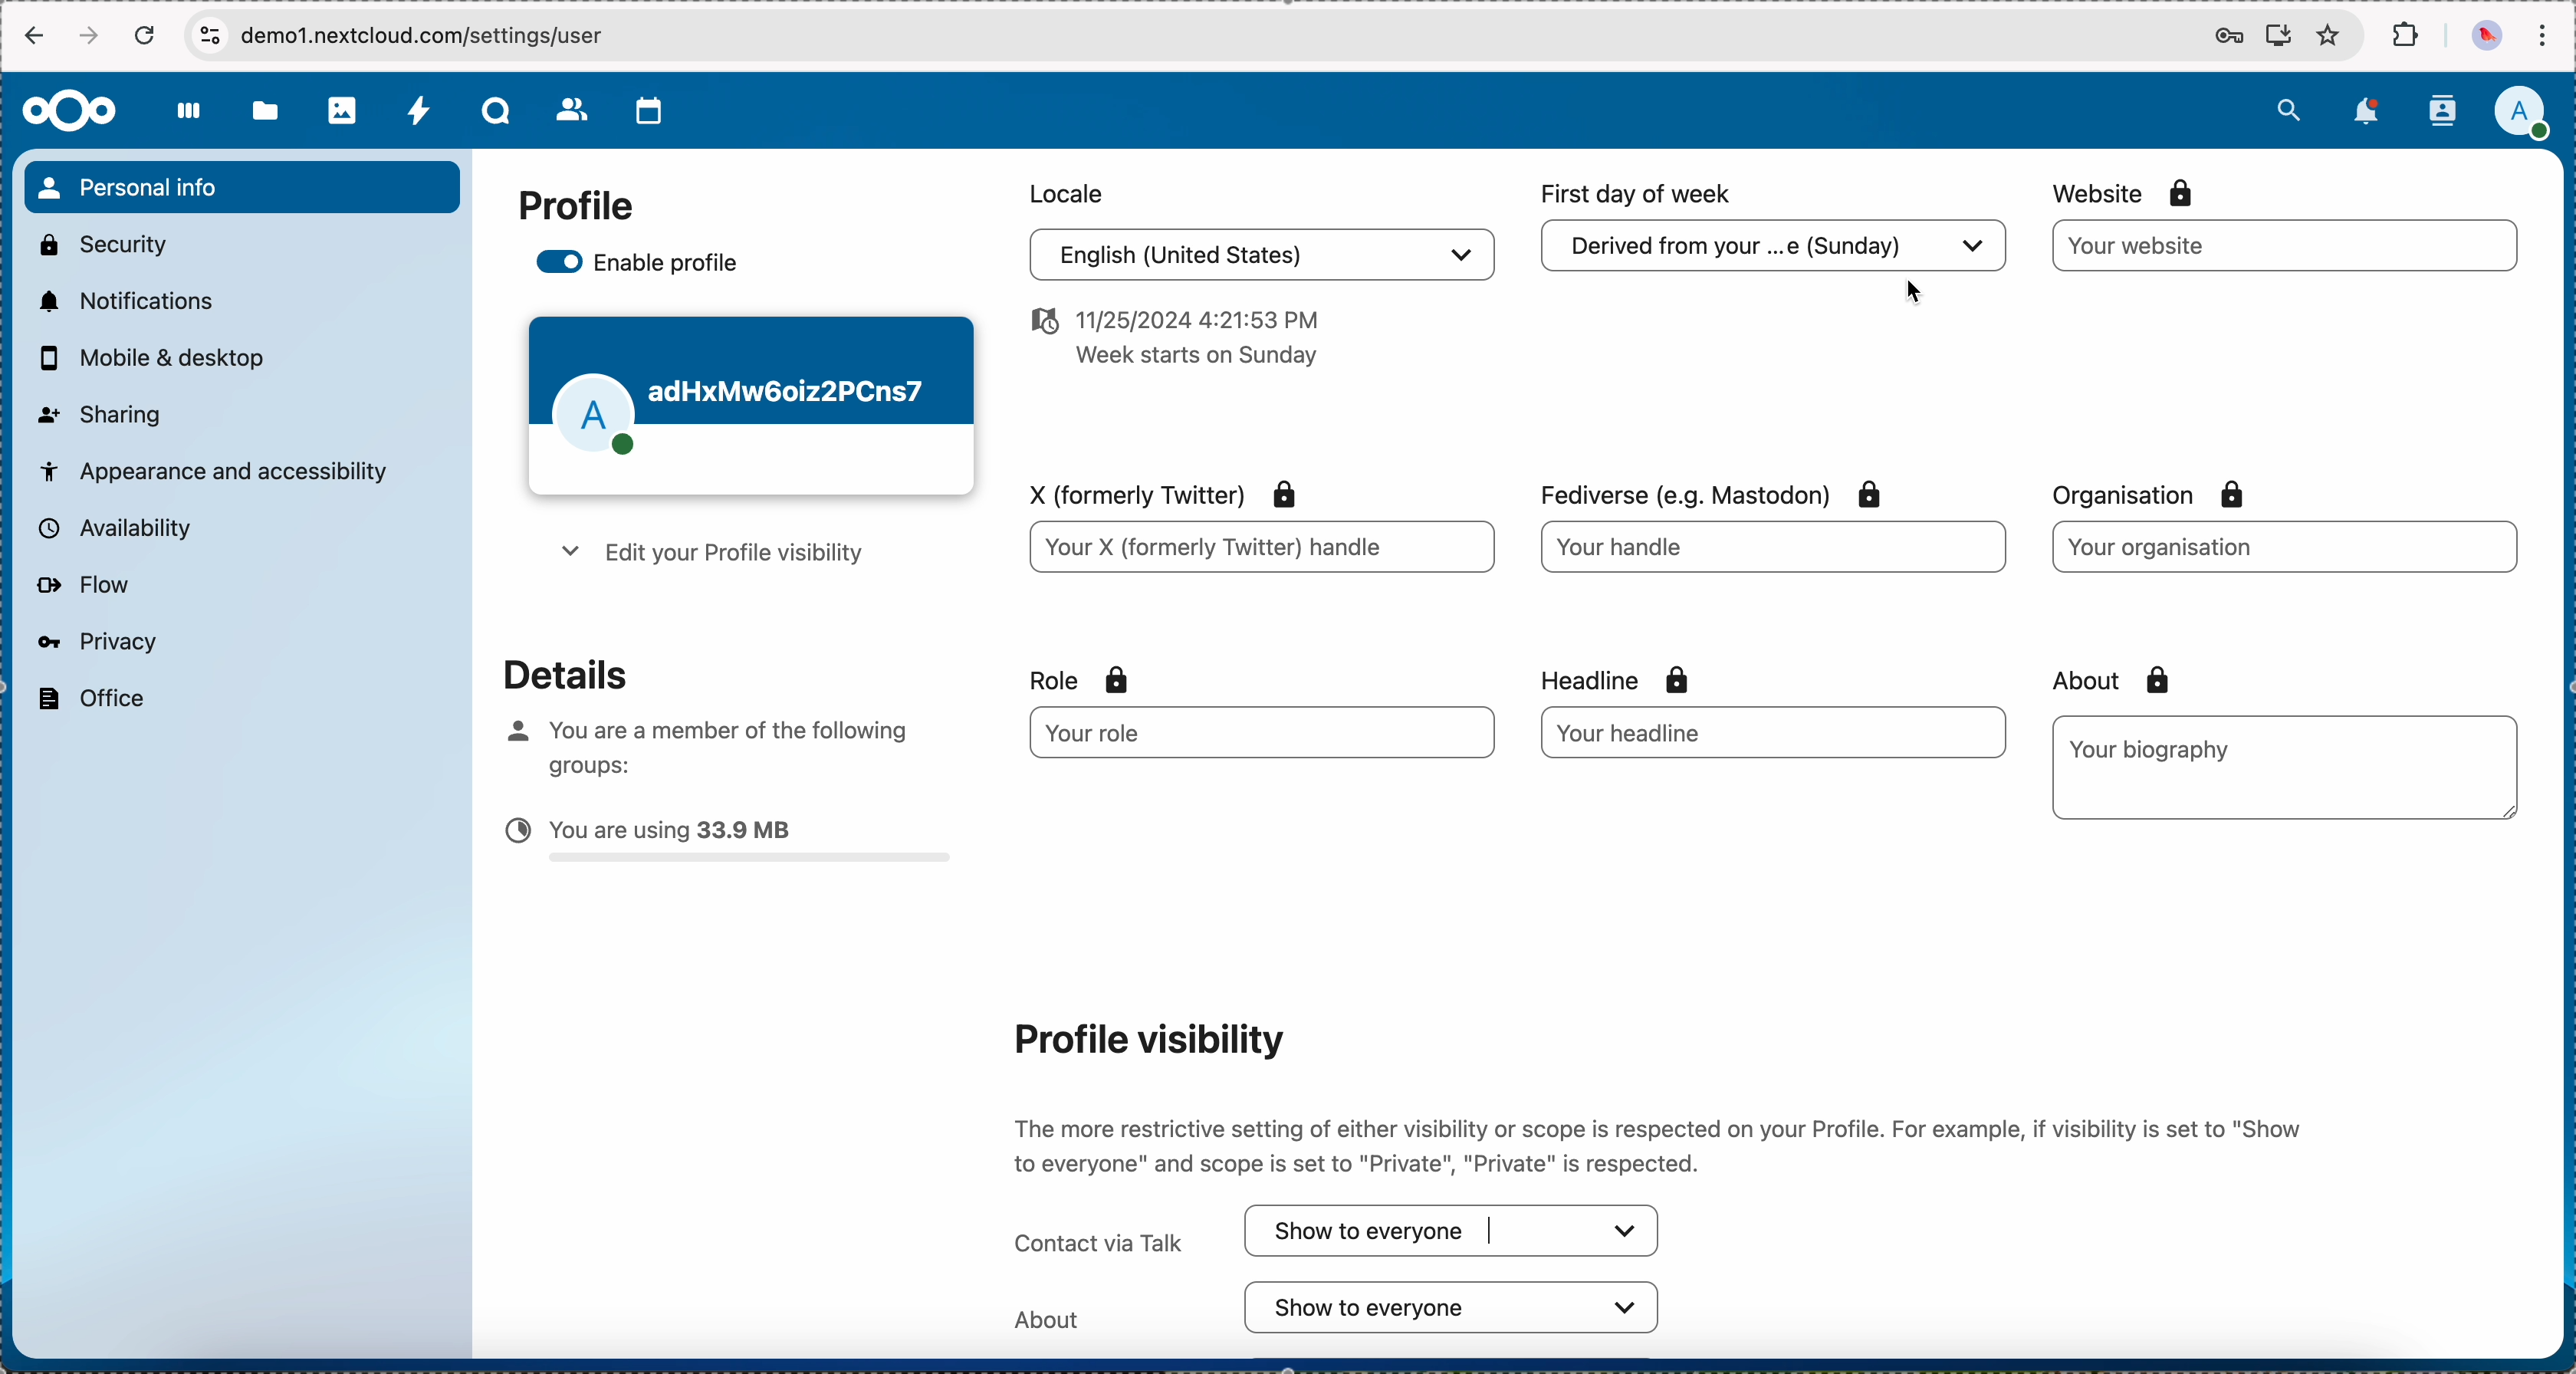  I want to click on navigate back, so click(31, 39).